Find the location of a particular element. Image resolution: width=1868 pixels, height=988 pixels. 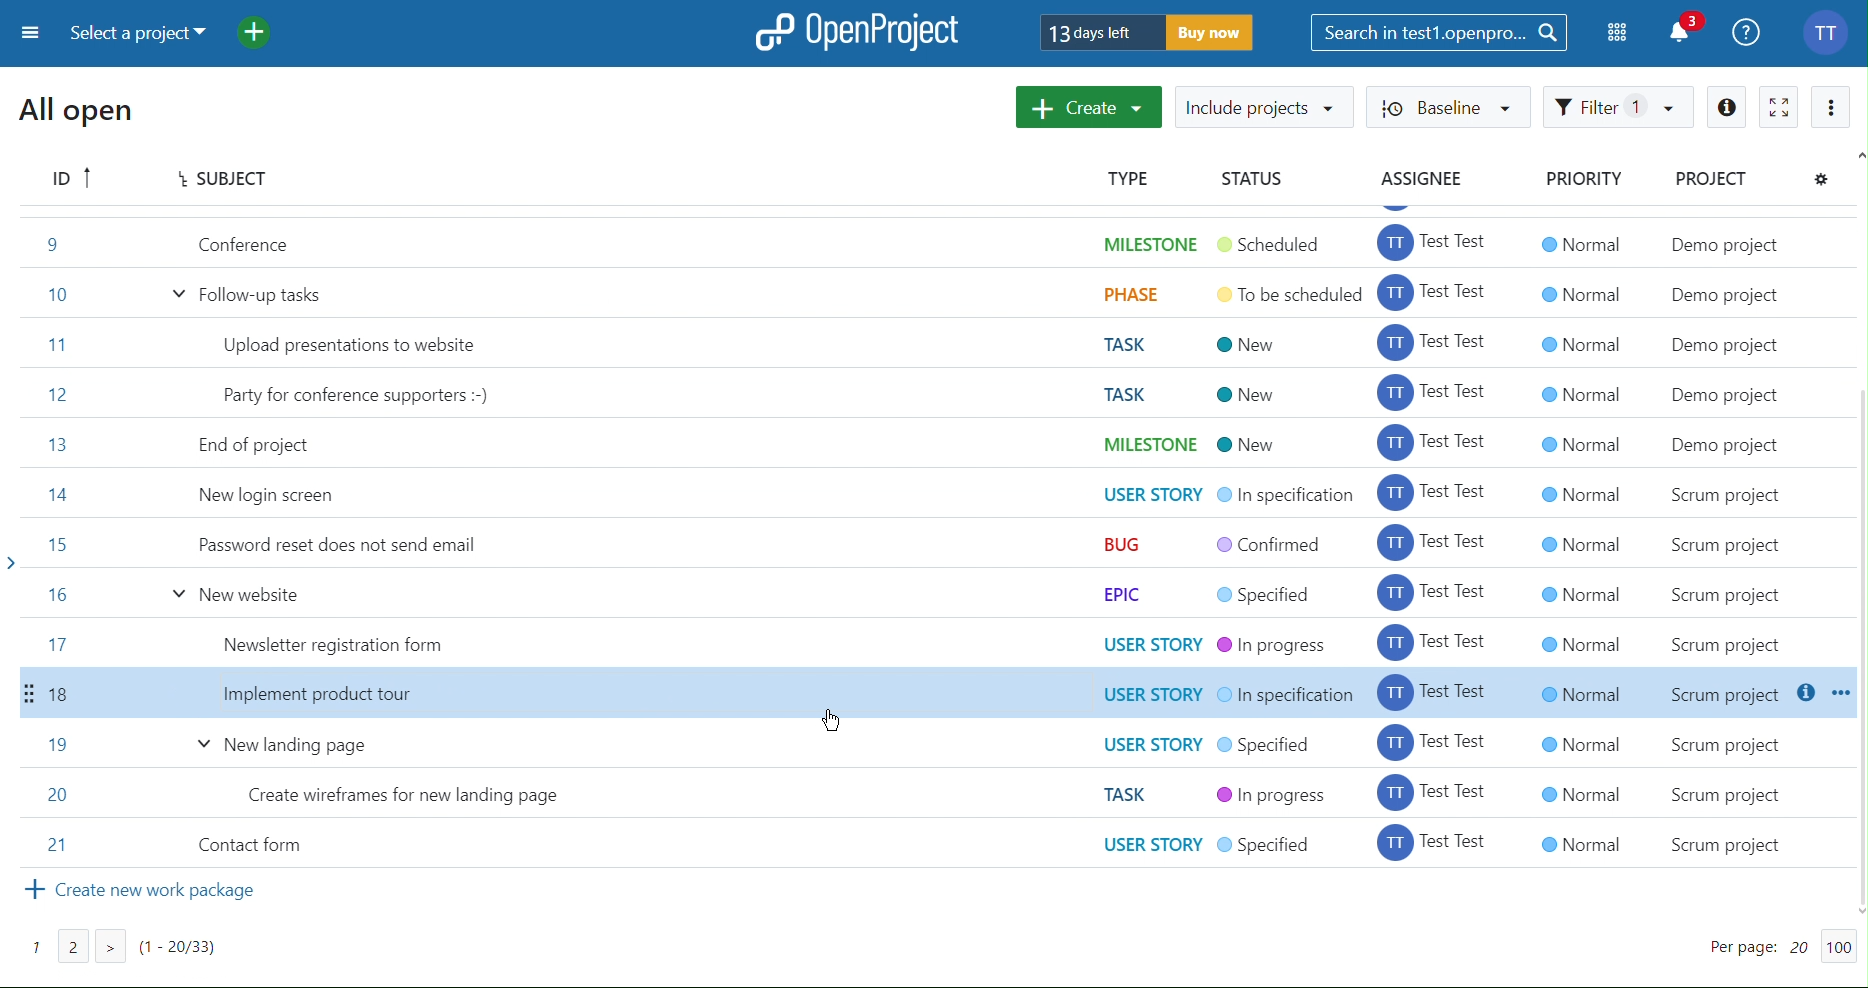

Baseline is located at coordinates (1451, 106).